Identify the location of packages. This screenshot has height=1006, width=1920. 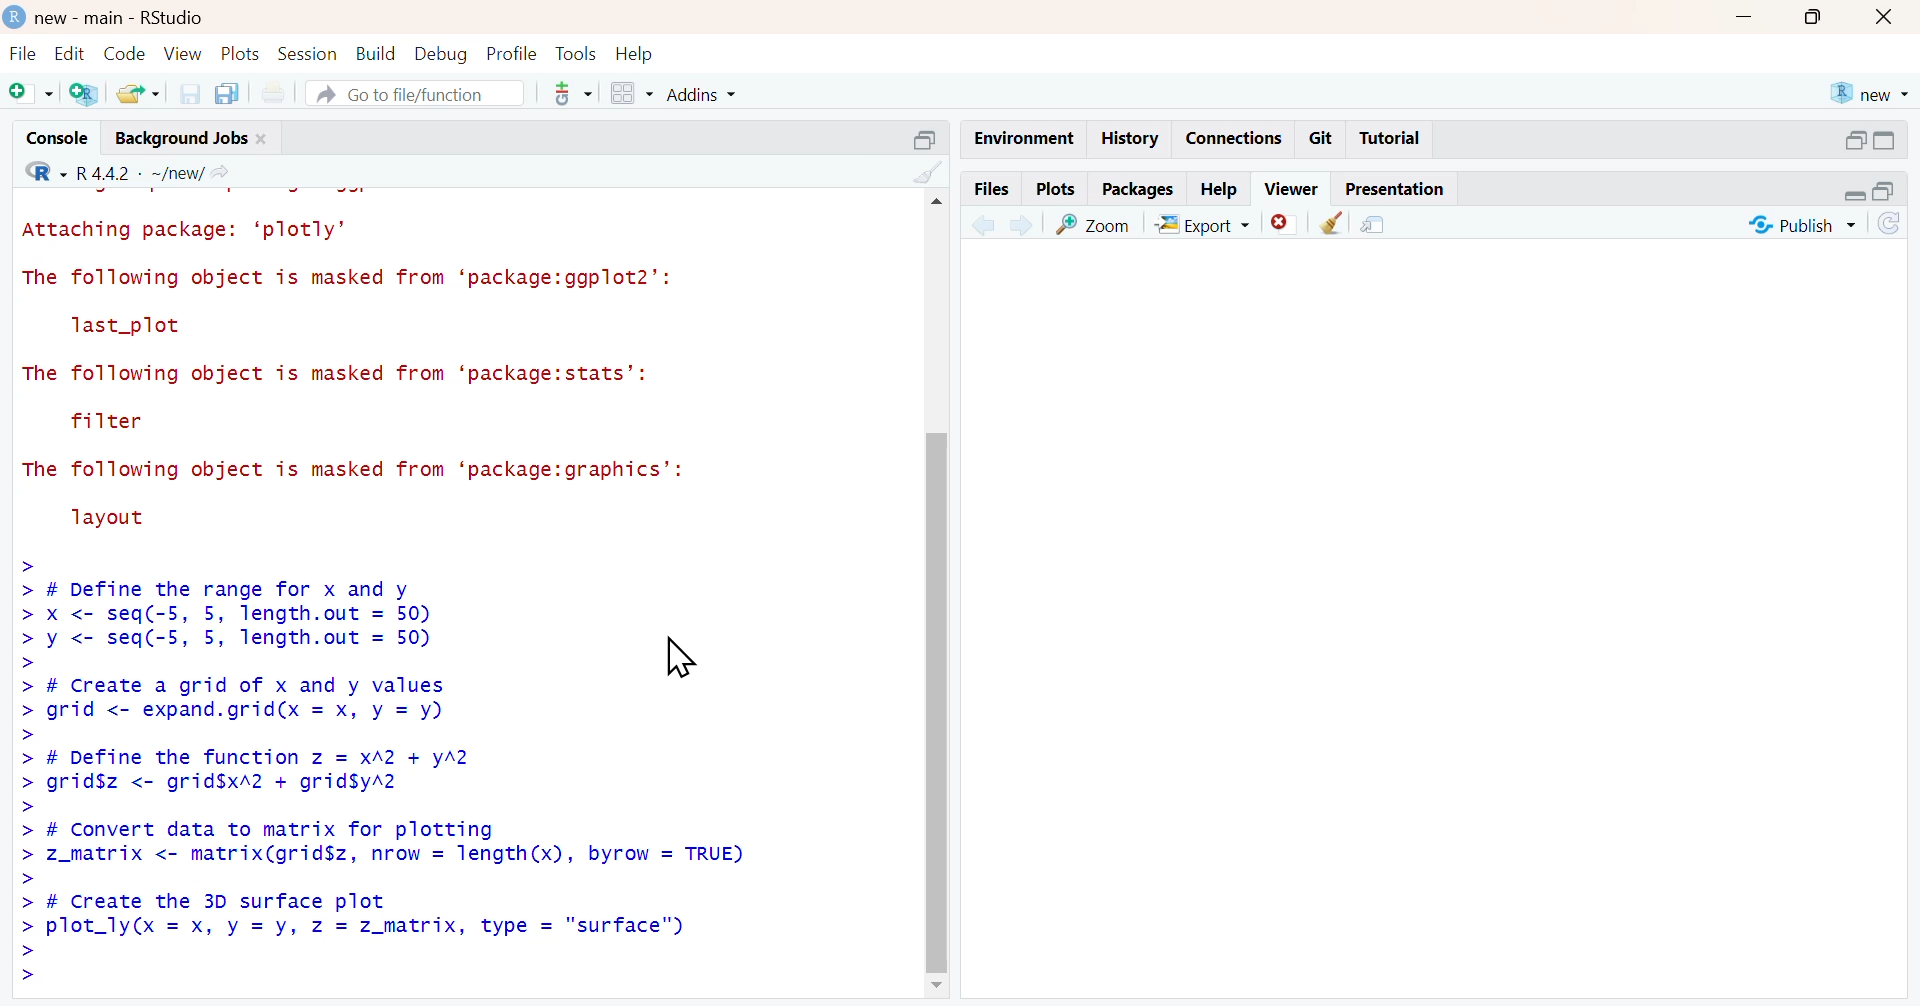
(1137, 190).